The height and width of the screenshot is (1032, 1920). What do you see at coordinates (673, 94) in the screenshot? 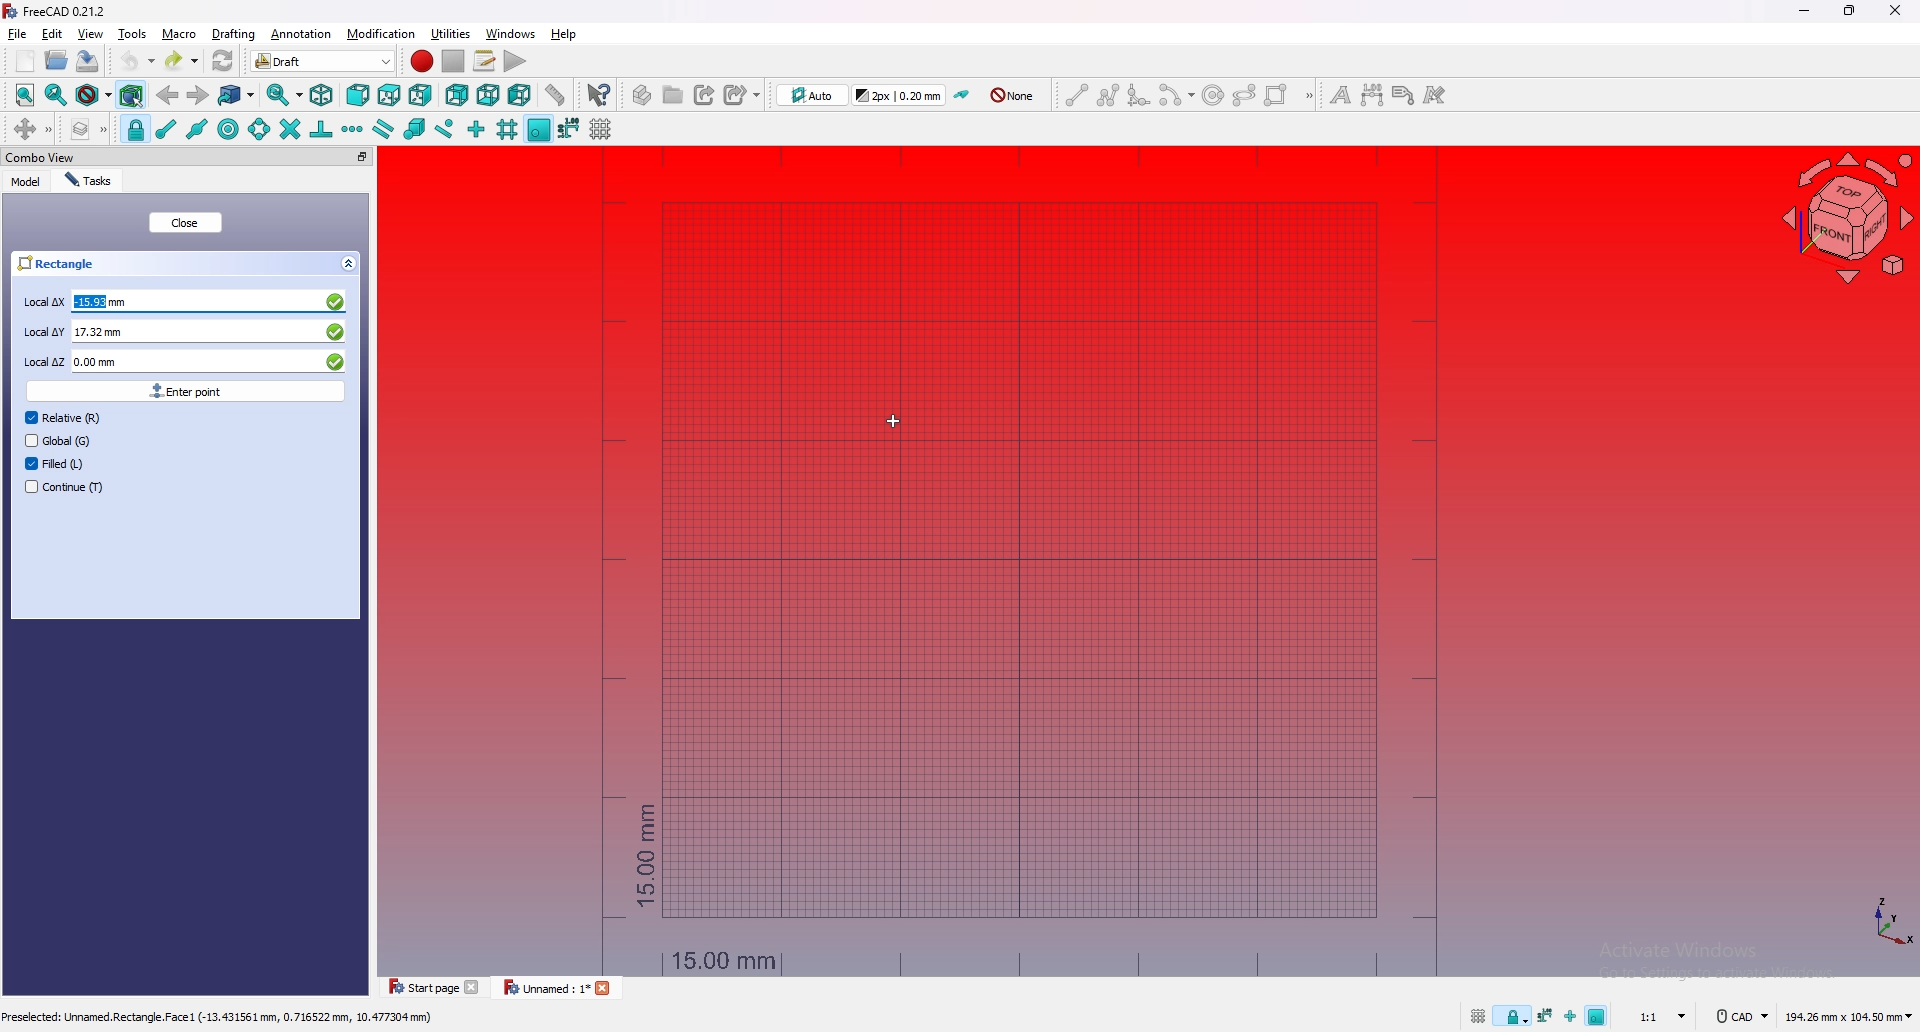
I see `create group` at bounding box center [673, 94].